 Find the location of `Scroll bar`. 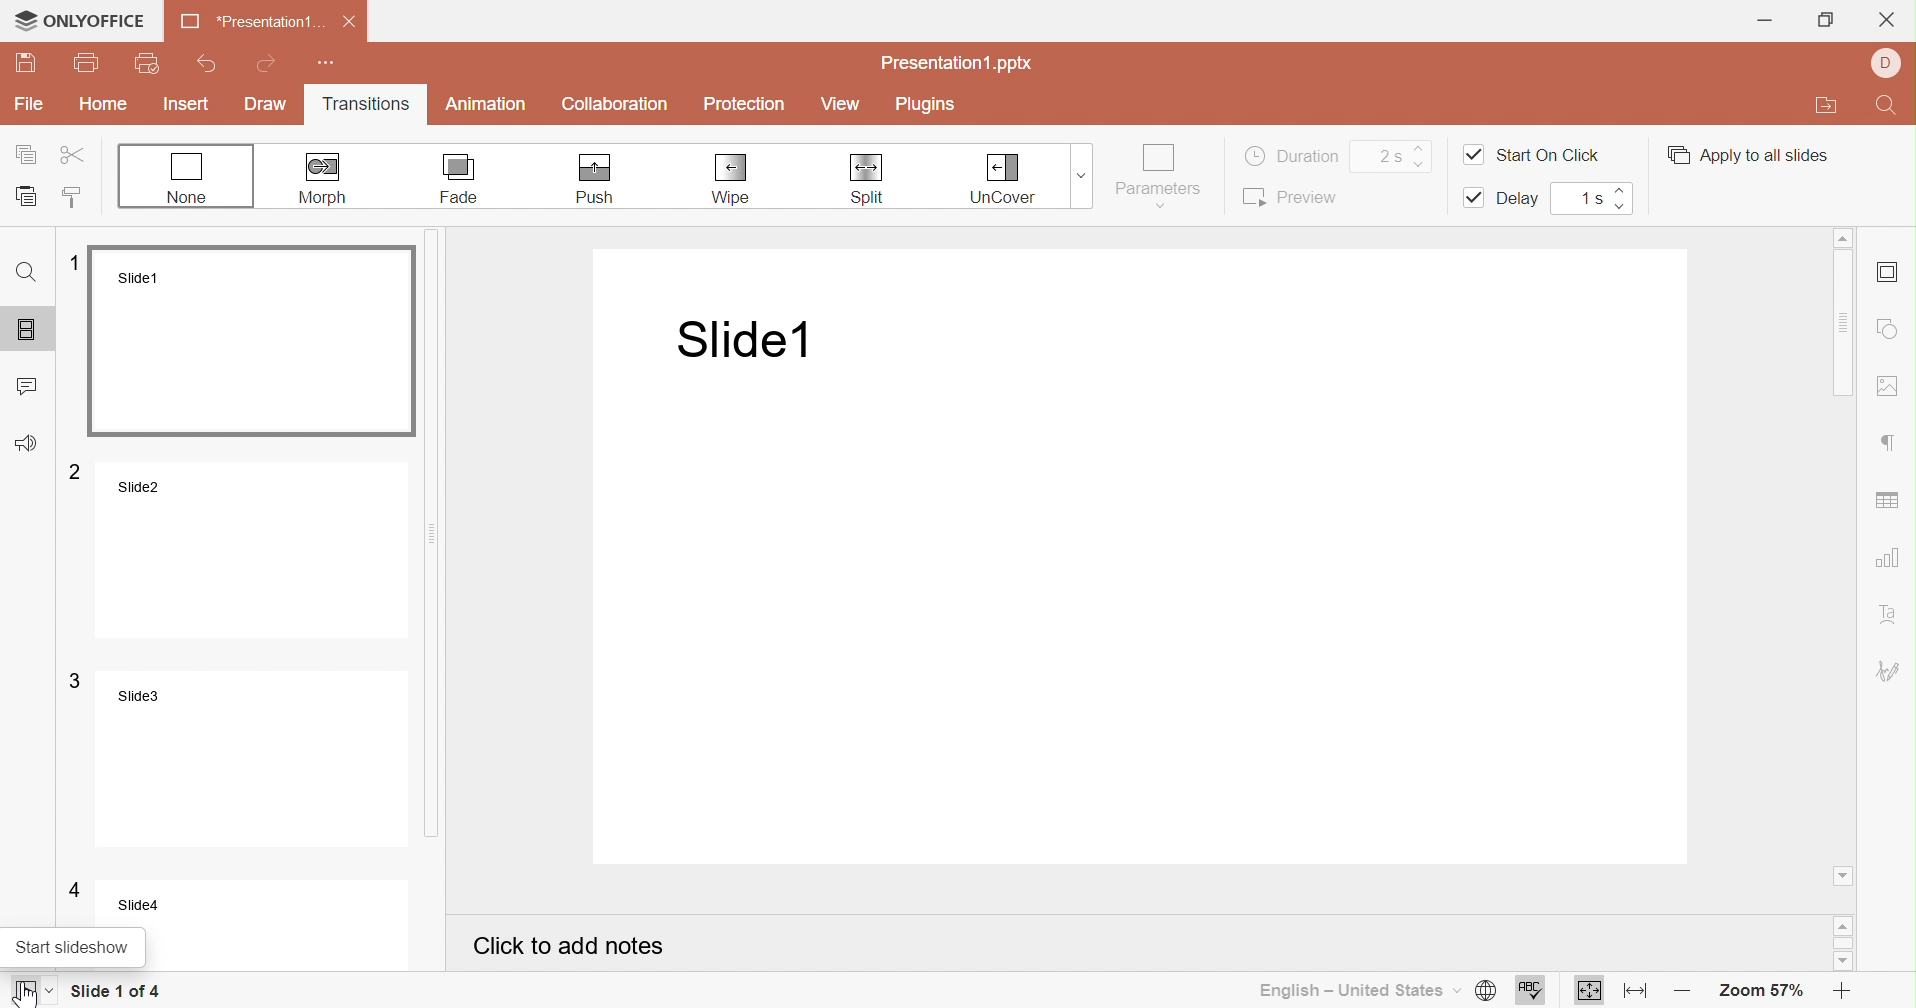

Scroll bar is located at coordinates (1847, 323).